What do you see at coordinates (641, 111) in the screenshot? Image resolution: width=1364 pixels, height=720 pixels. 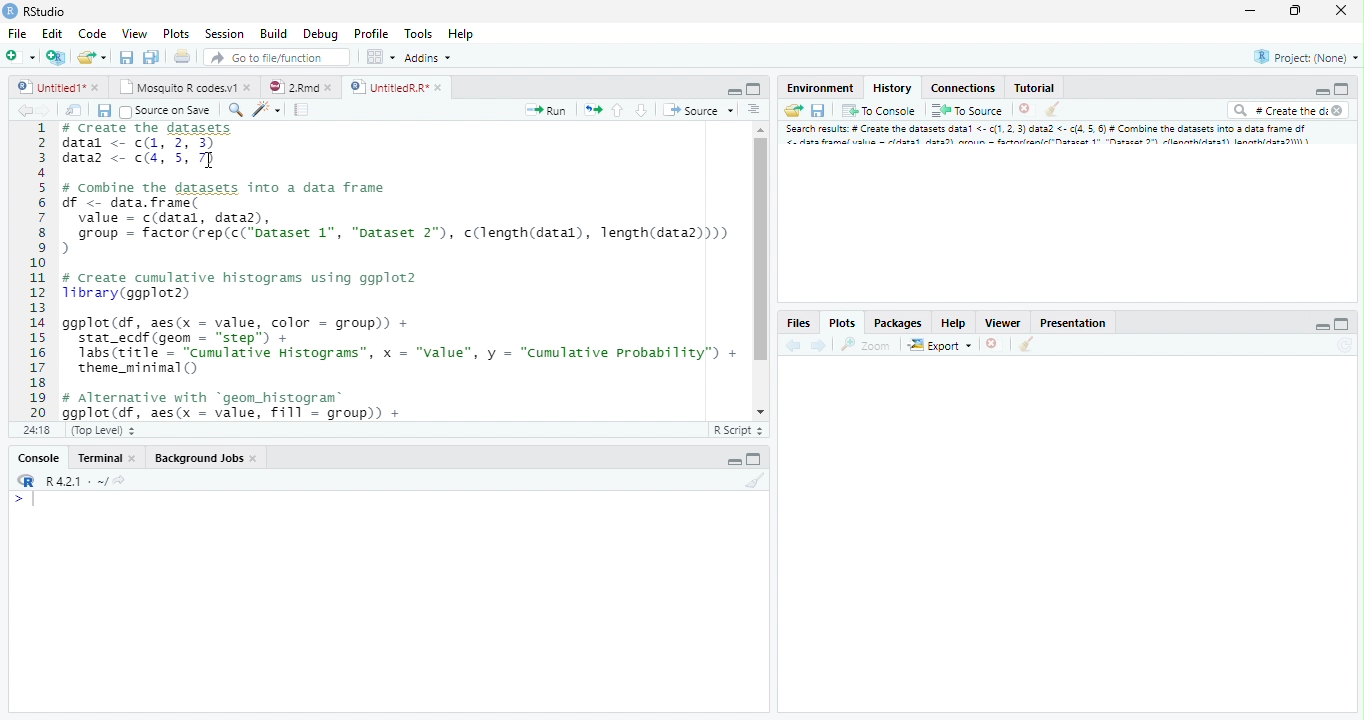 I see `Go to the next section/chunk` at bounding box center [641, 111].